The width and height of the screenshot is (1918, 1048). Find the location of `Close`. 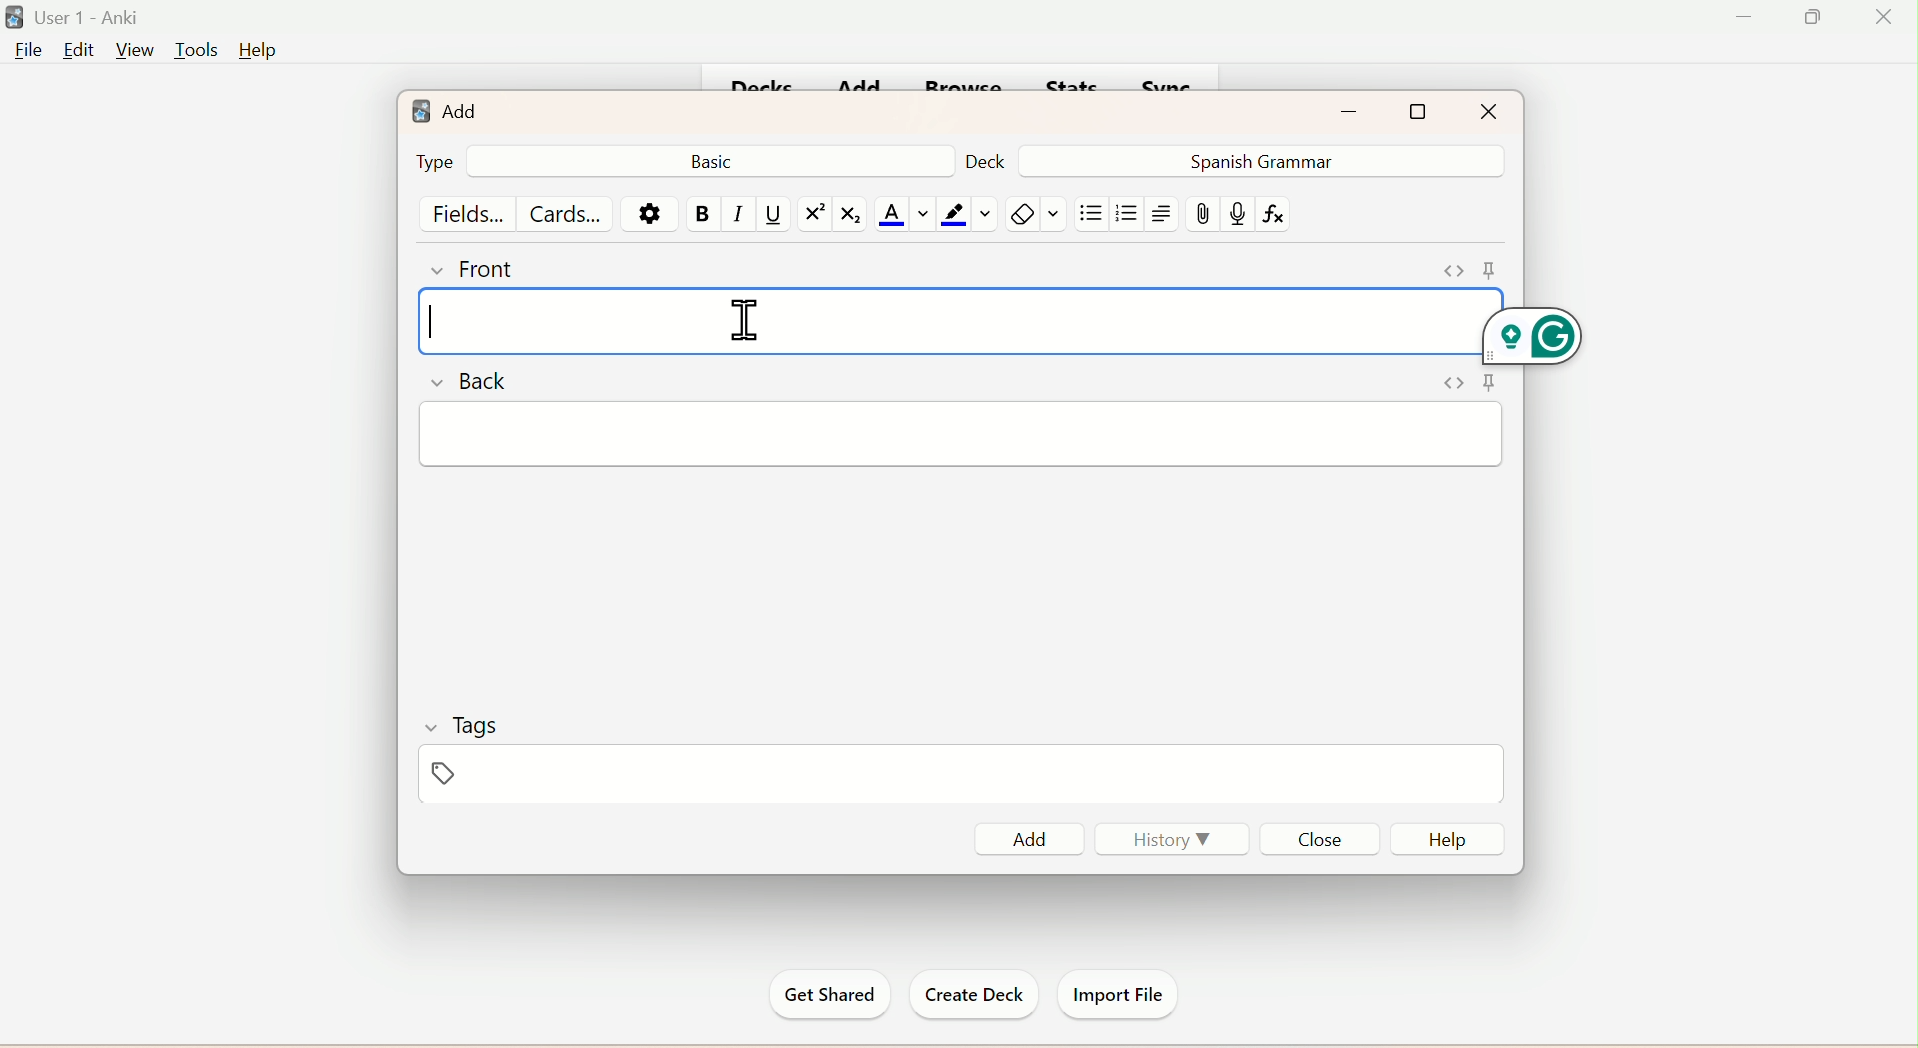

Close is located at coordinates (1318, 838).